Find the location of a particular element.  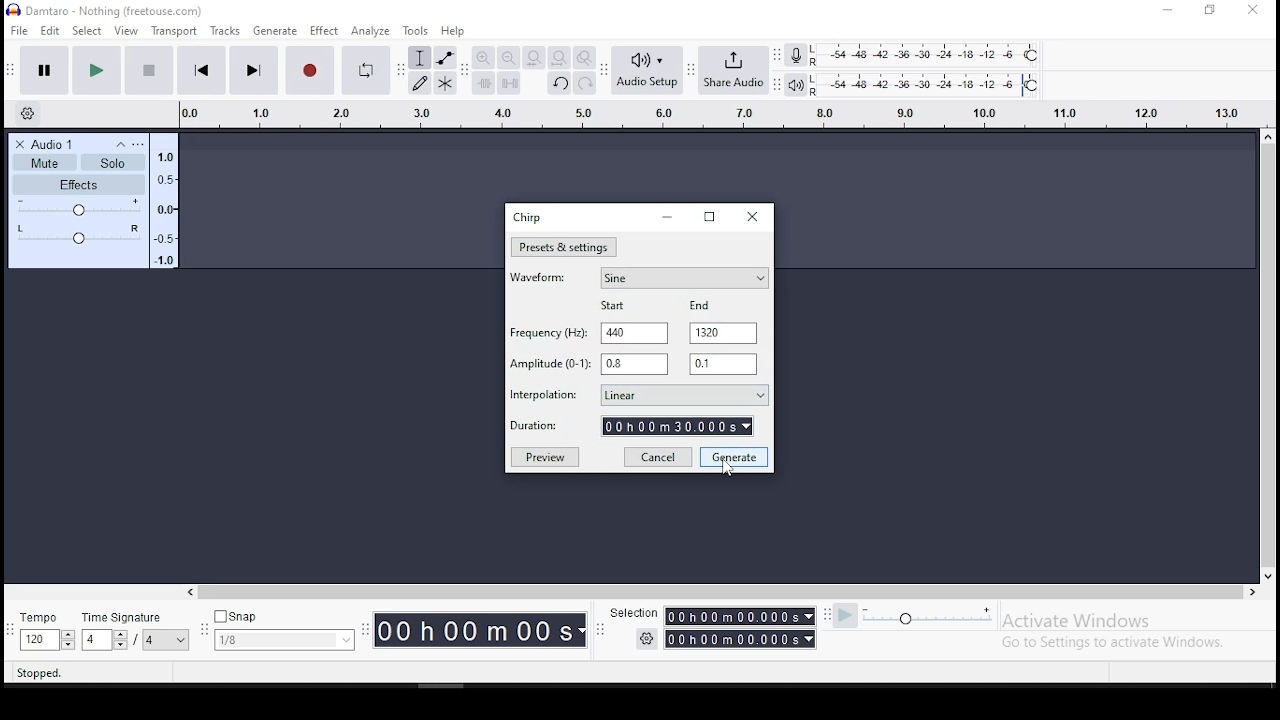

generate is located at coordinates (273, 31).